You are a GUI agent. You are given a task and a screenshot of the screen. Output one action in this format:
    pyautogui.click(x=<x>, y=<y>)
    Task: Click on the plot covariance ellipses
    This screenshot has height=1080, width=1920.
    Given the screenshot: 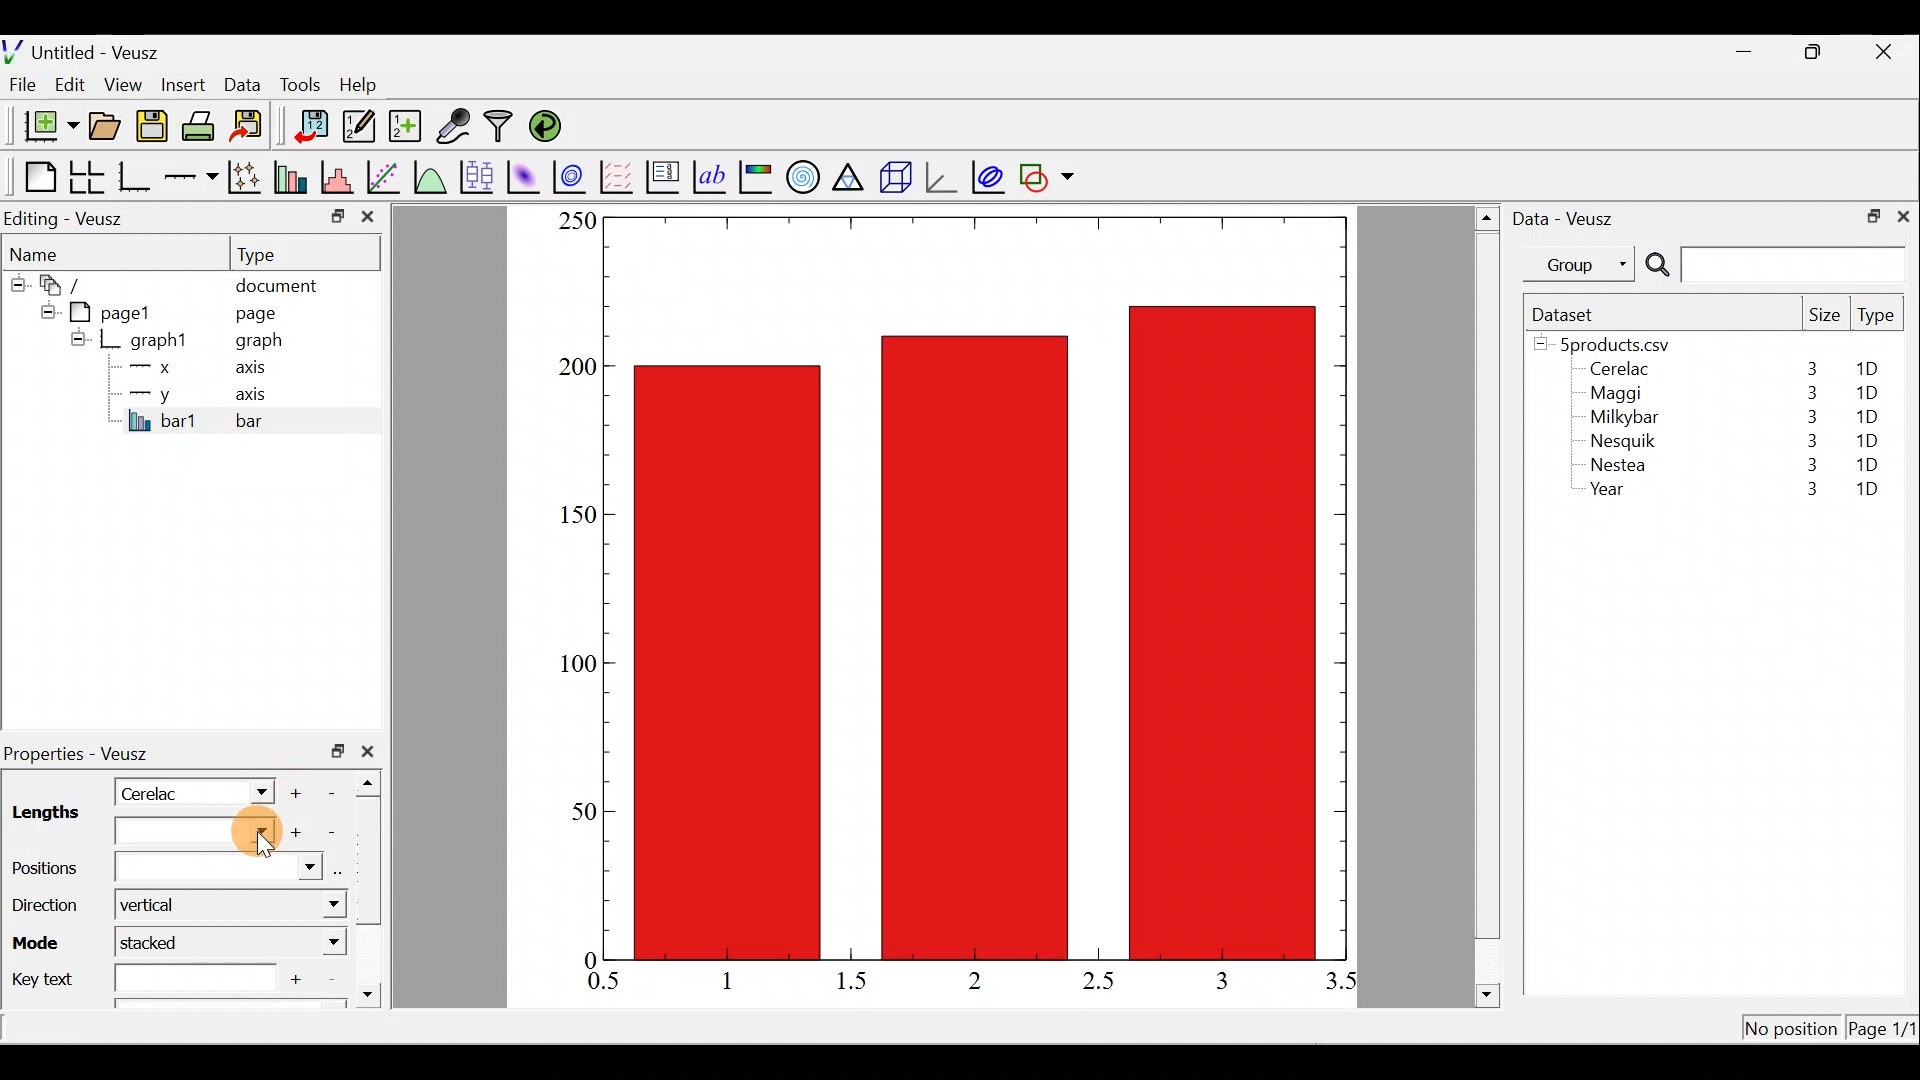 What is the action you would take?
    pyautogui.click(x=990, y=175)
    